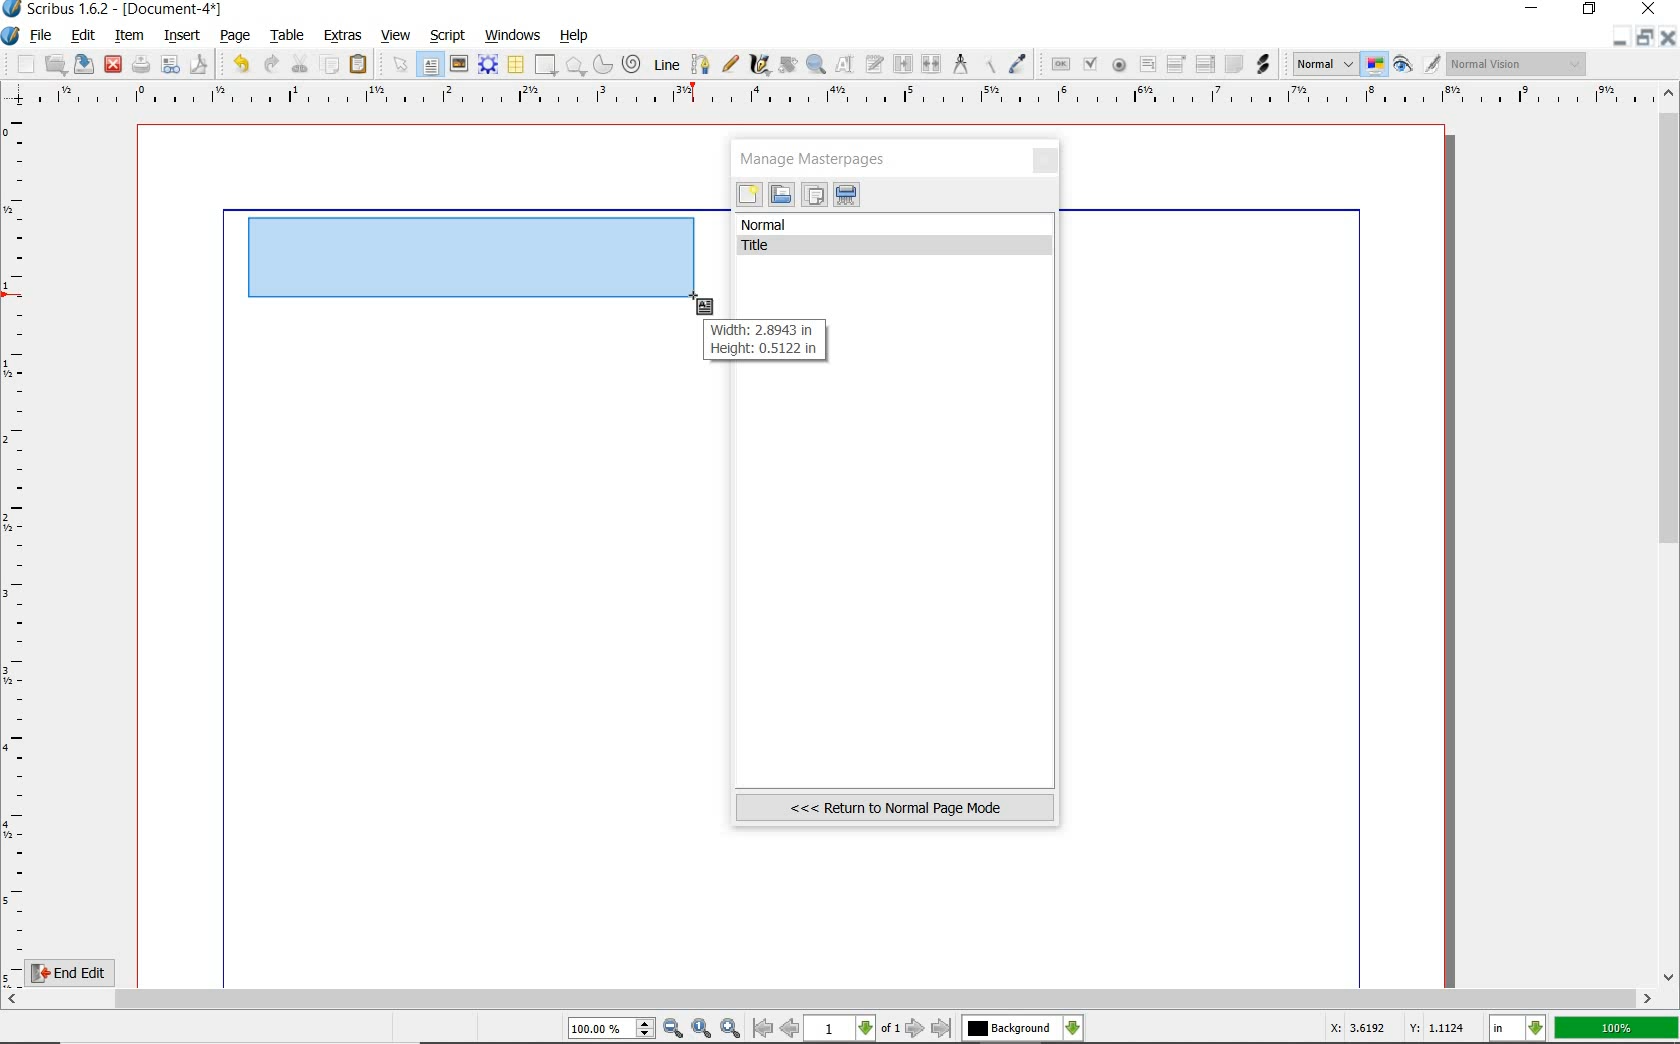 Image resolution: width=1680 pixels, height=1044 pixels. I want to click on import masterpages, so click(780, 195).